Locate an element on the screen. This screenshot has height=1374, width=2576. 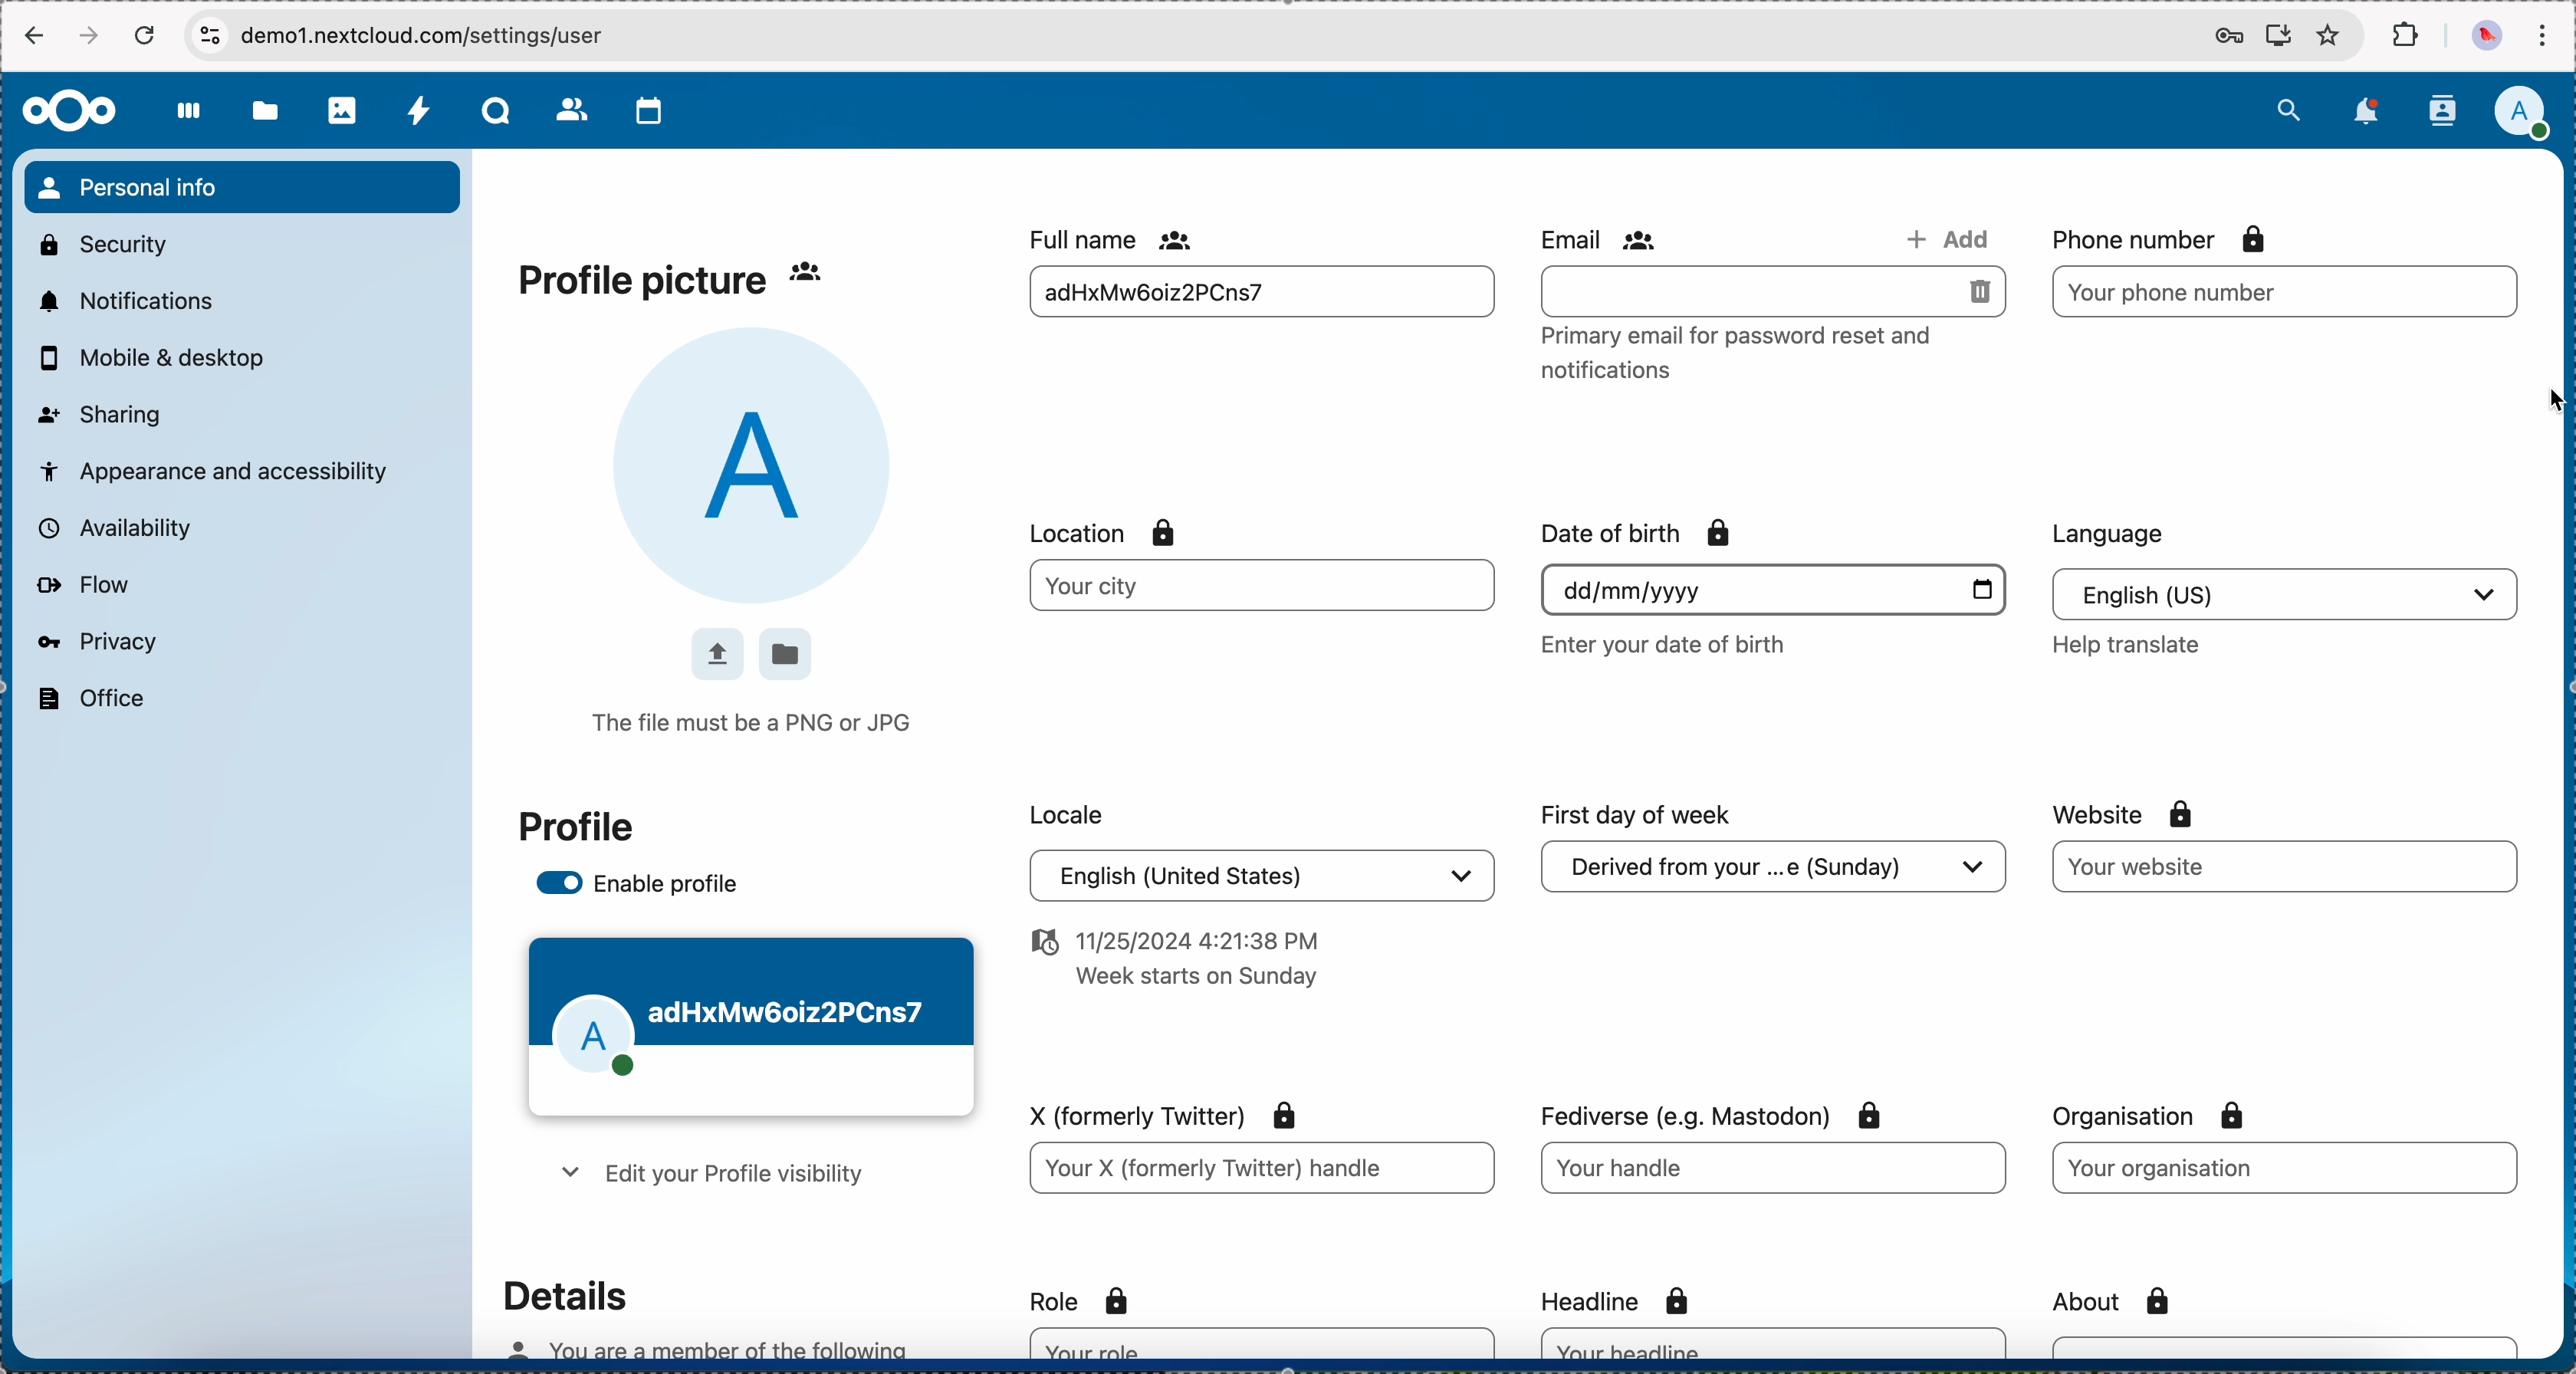
fediverse is located at coordinates (1710, 1113).